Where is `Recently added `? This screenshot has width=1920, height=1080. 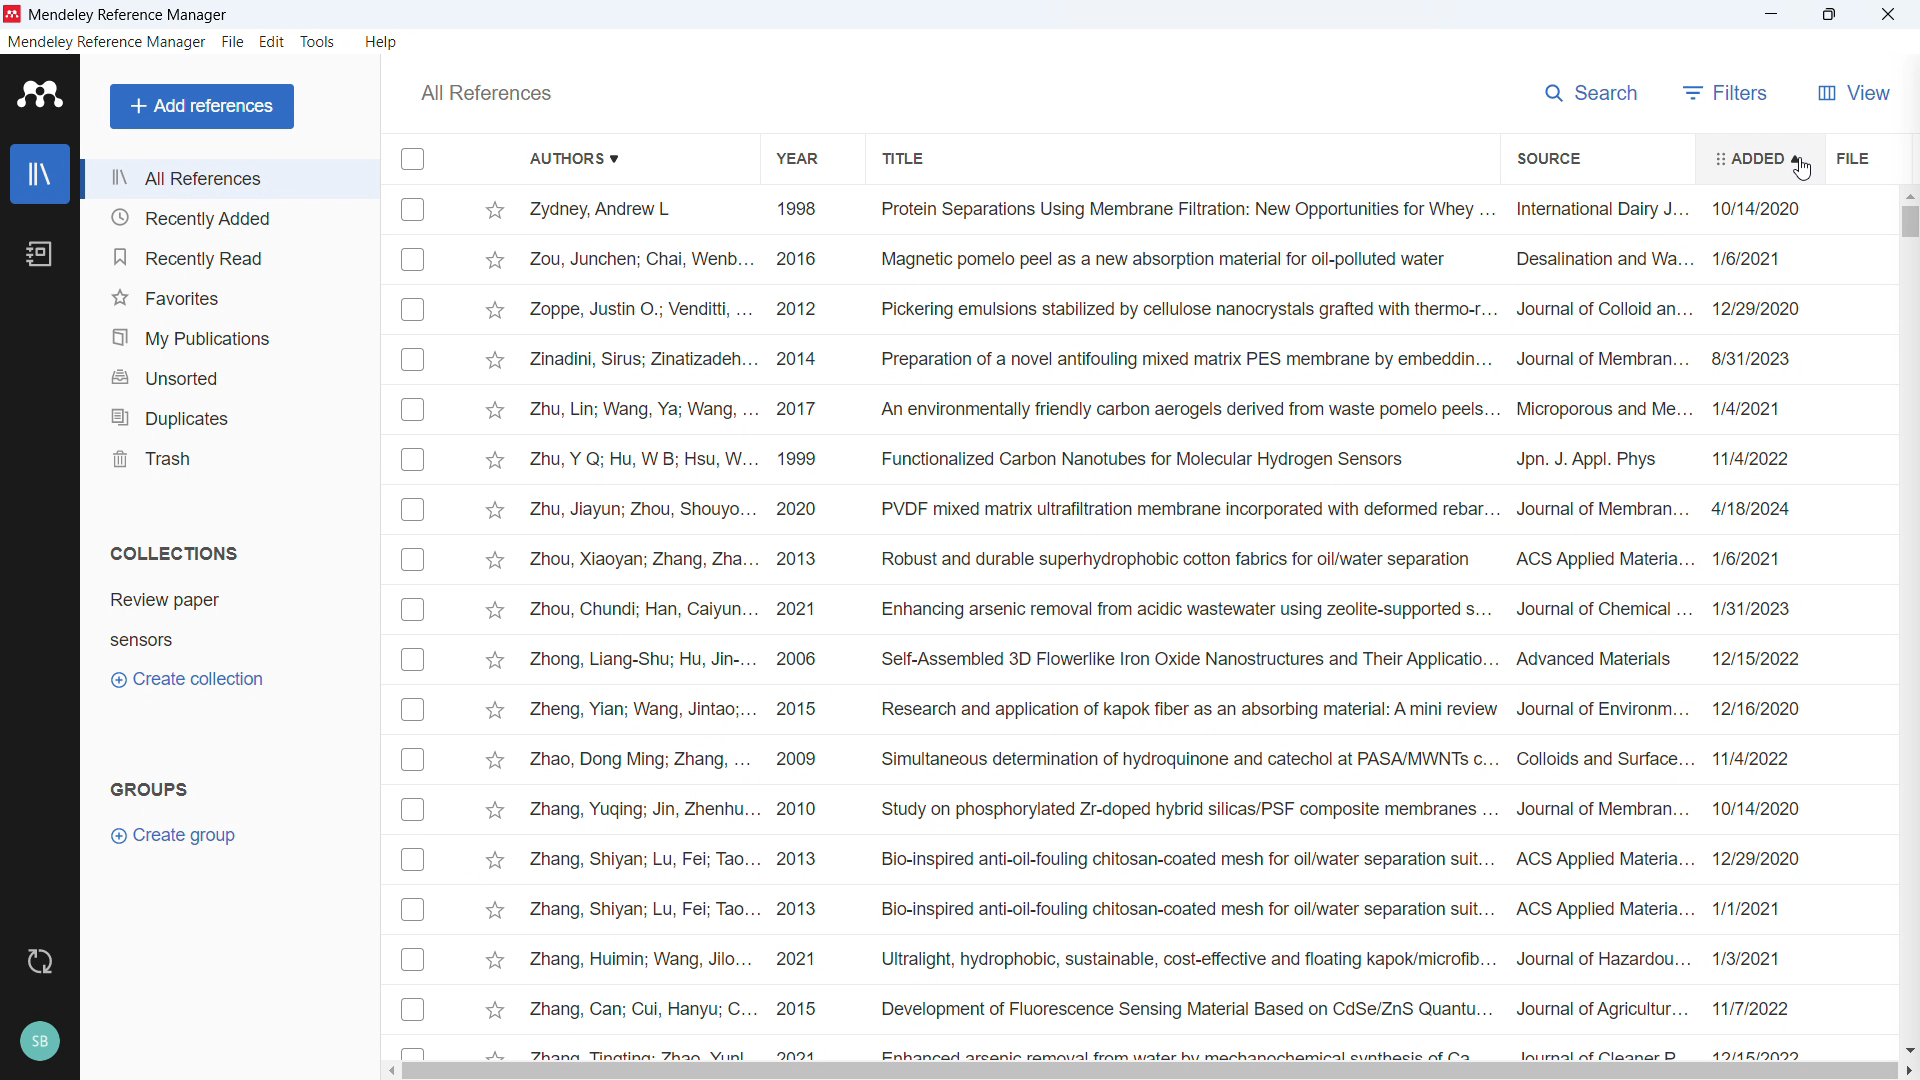 Recently added  is located at coordinates (229, 217).